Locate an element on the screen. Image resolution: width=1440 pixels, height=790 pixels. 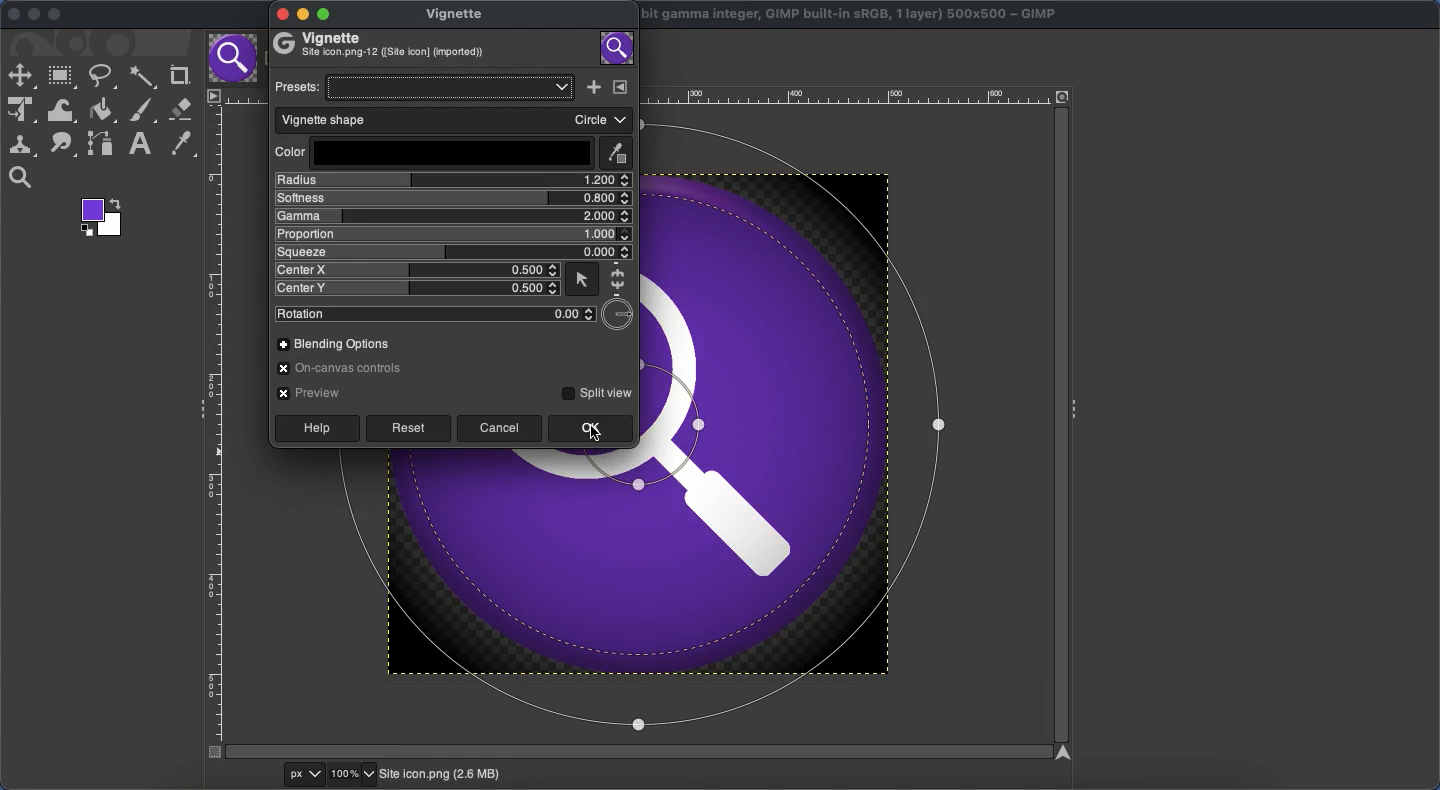
Image is located at coordinates (439, 775).